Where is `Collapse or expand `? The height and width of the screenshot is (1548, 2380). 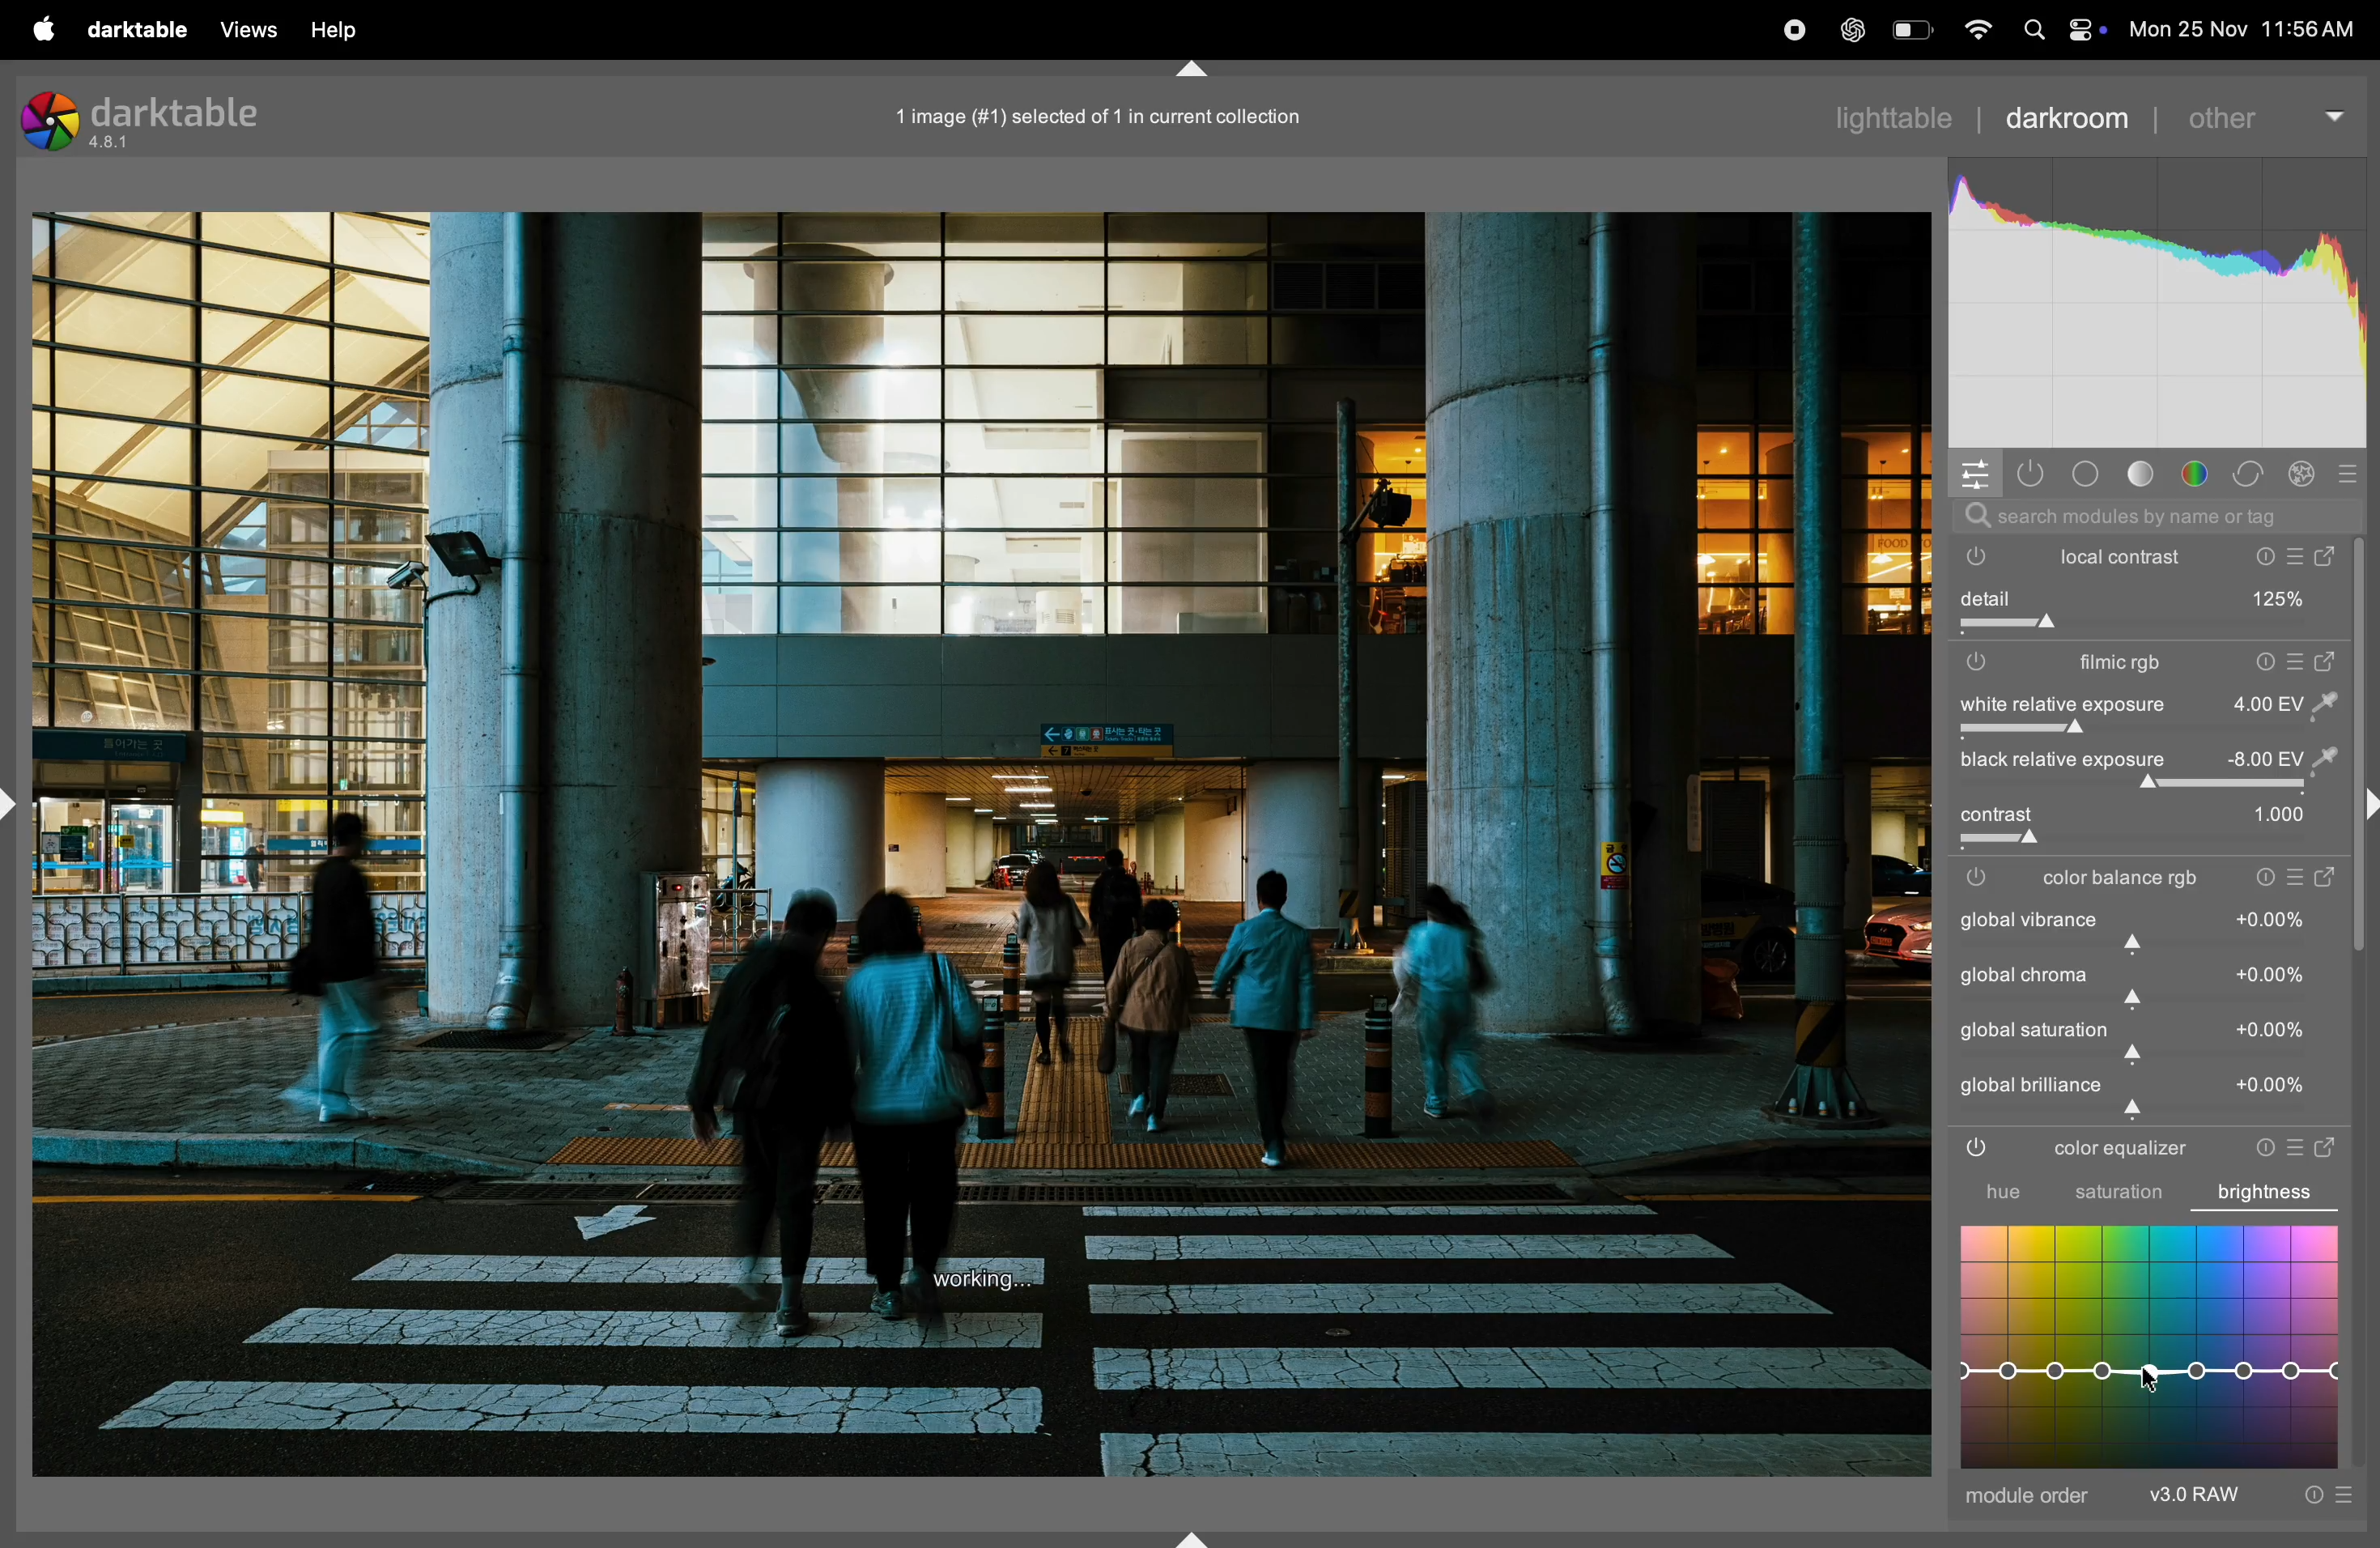 Collapse or expand  is located at coordinates (1193, 1531).